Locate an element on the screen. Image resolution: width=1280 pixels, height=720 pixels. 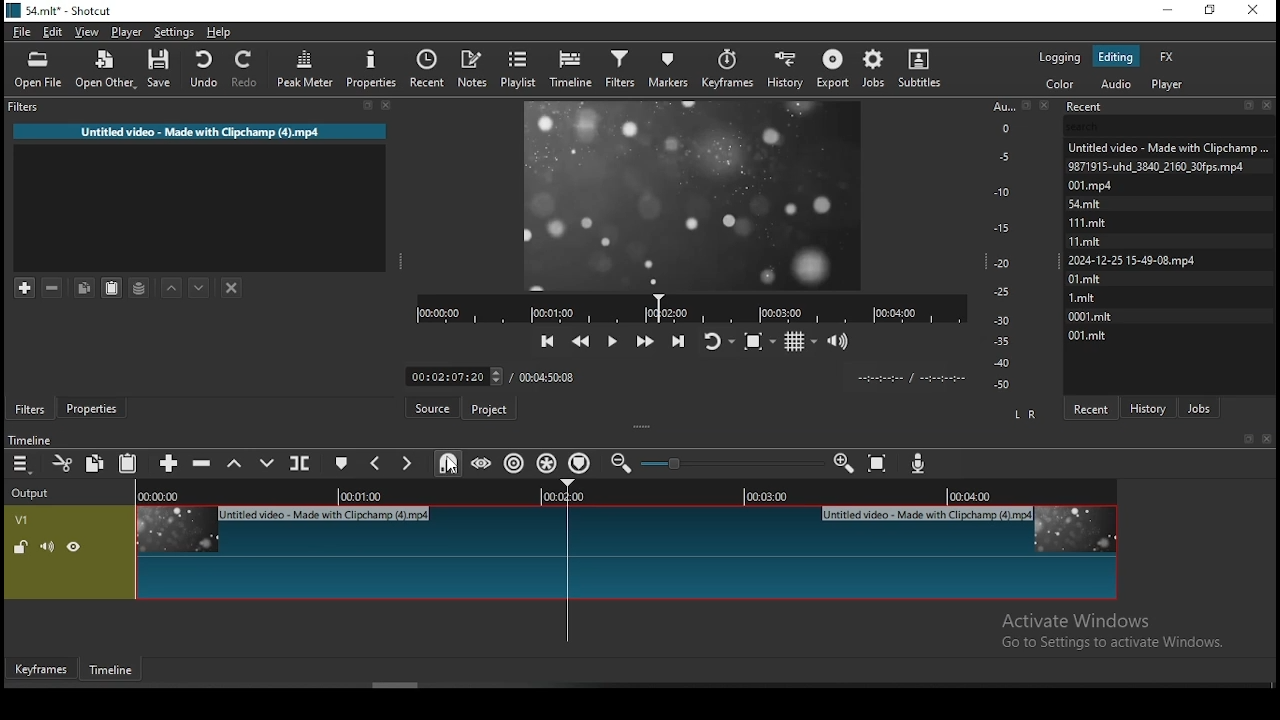
jobs is located at coordinates (876, 68).